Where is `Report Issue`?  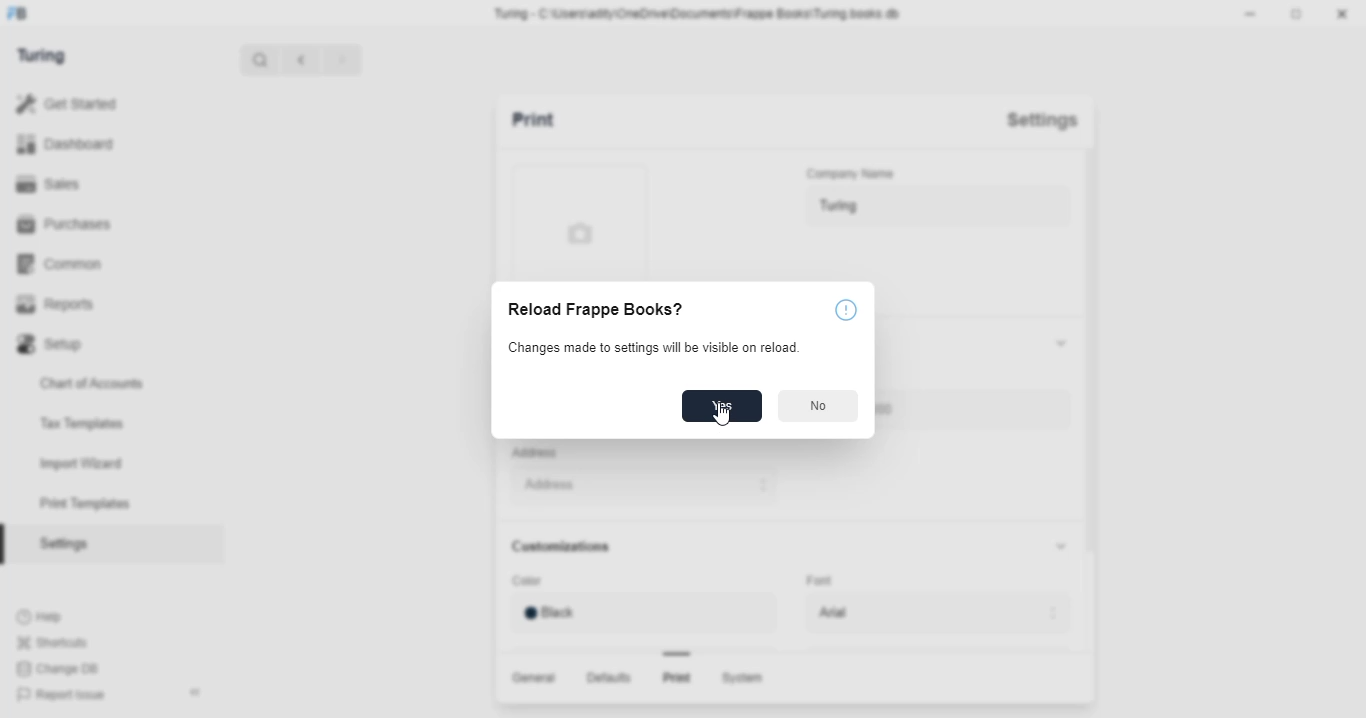 Report Issue is located at coordinates (70, 692).